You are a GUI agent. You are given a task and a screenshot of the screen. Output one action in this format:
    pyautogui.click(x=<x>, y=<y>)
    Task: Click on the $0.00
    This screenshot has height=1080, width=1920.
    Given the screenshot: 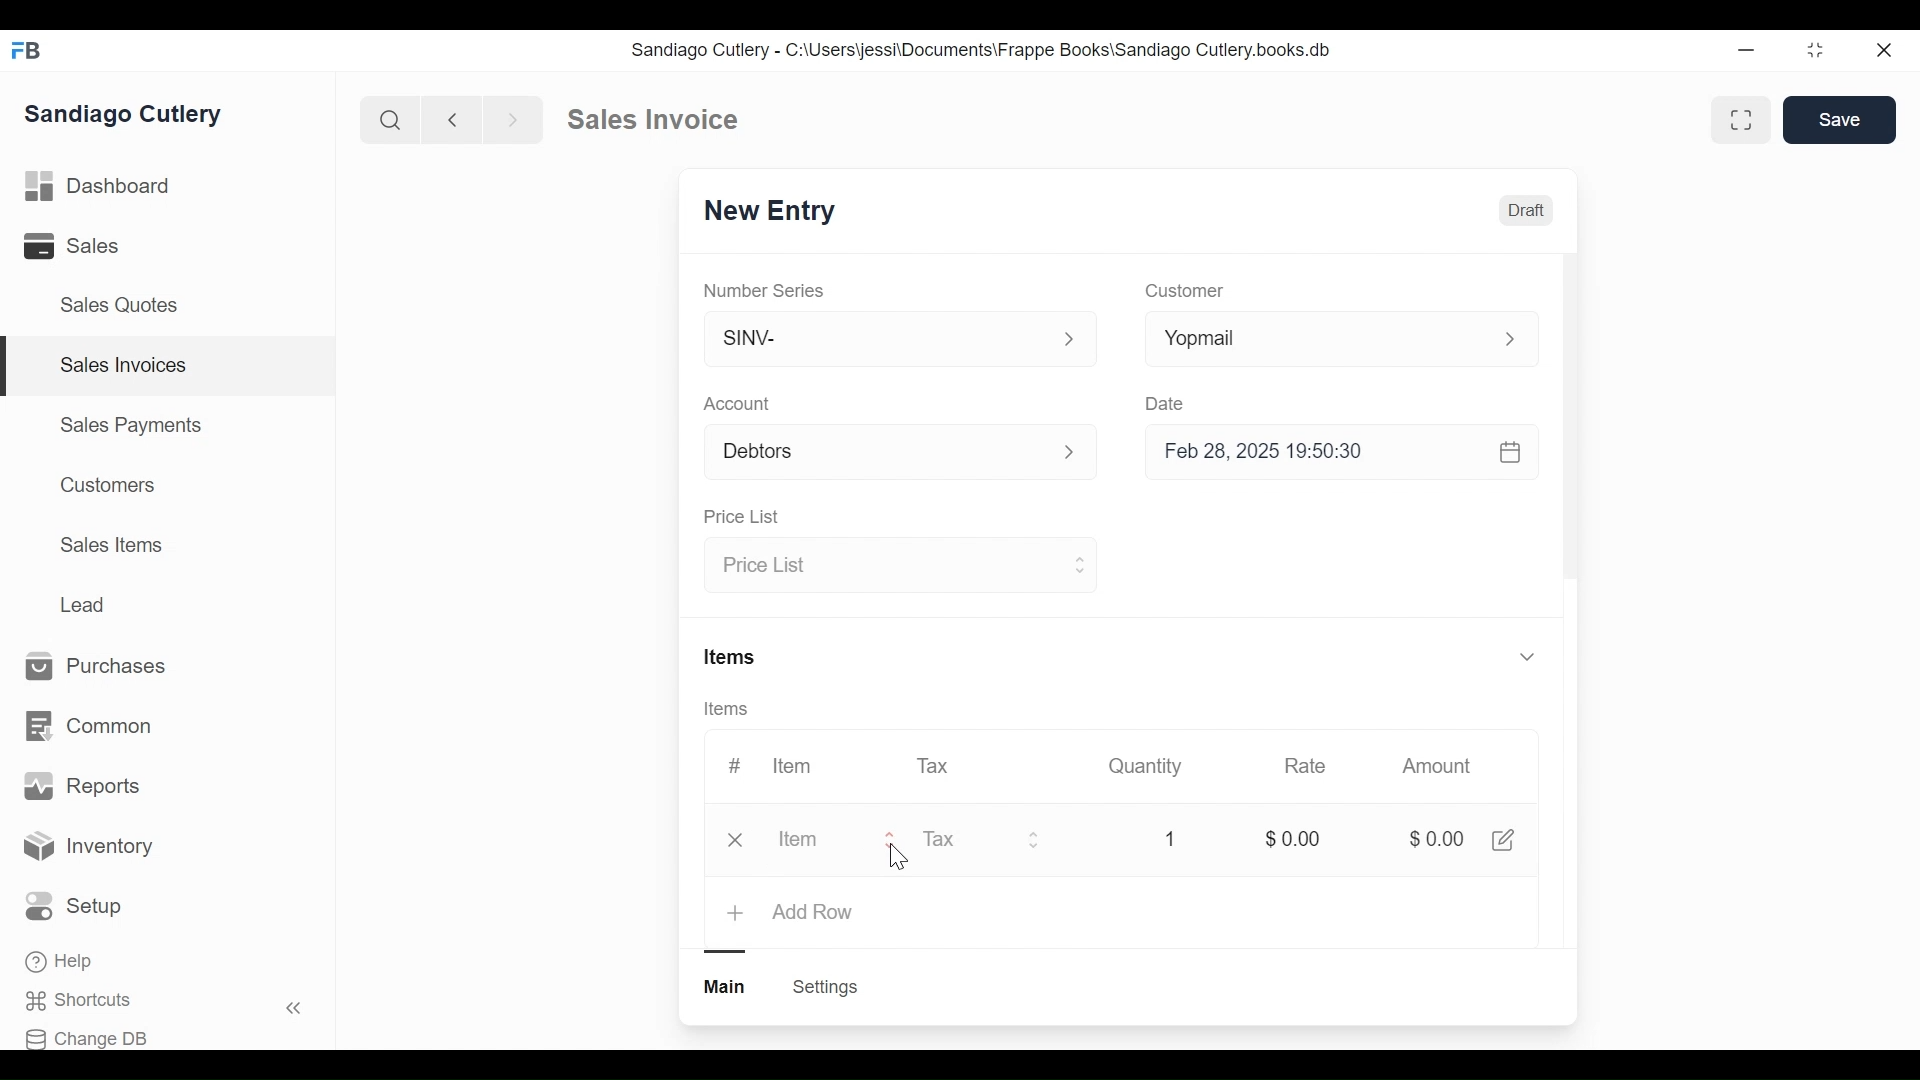 What is the action you would take?
    pyautogui.click(x=1292, y=836)
    